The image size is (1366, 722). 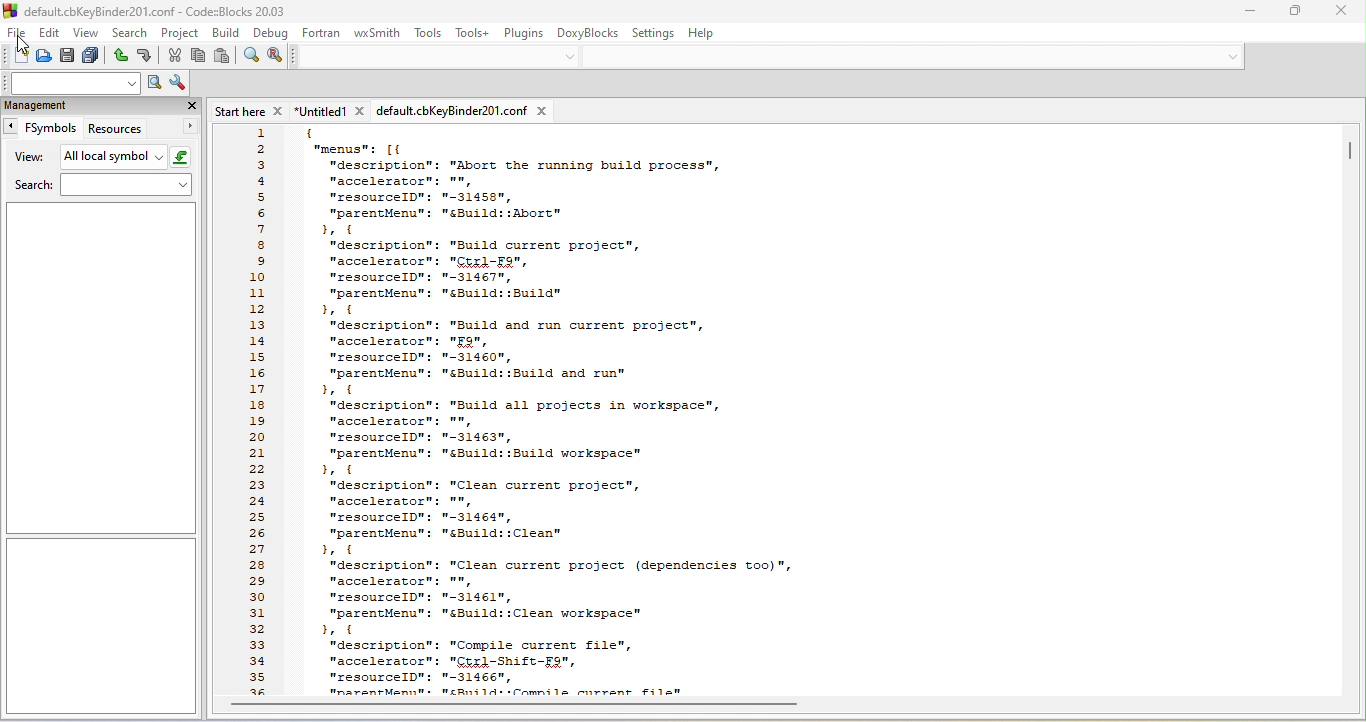 What do you see at coordinates (146, 56) in the screenshot?
I see `redo` at bounding box center [146, 56].